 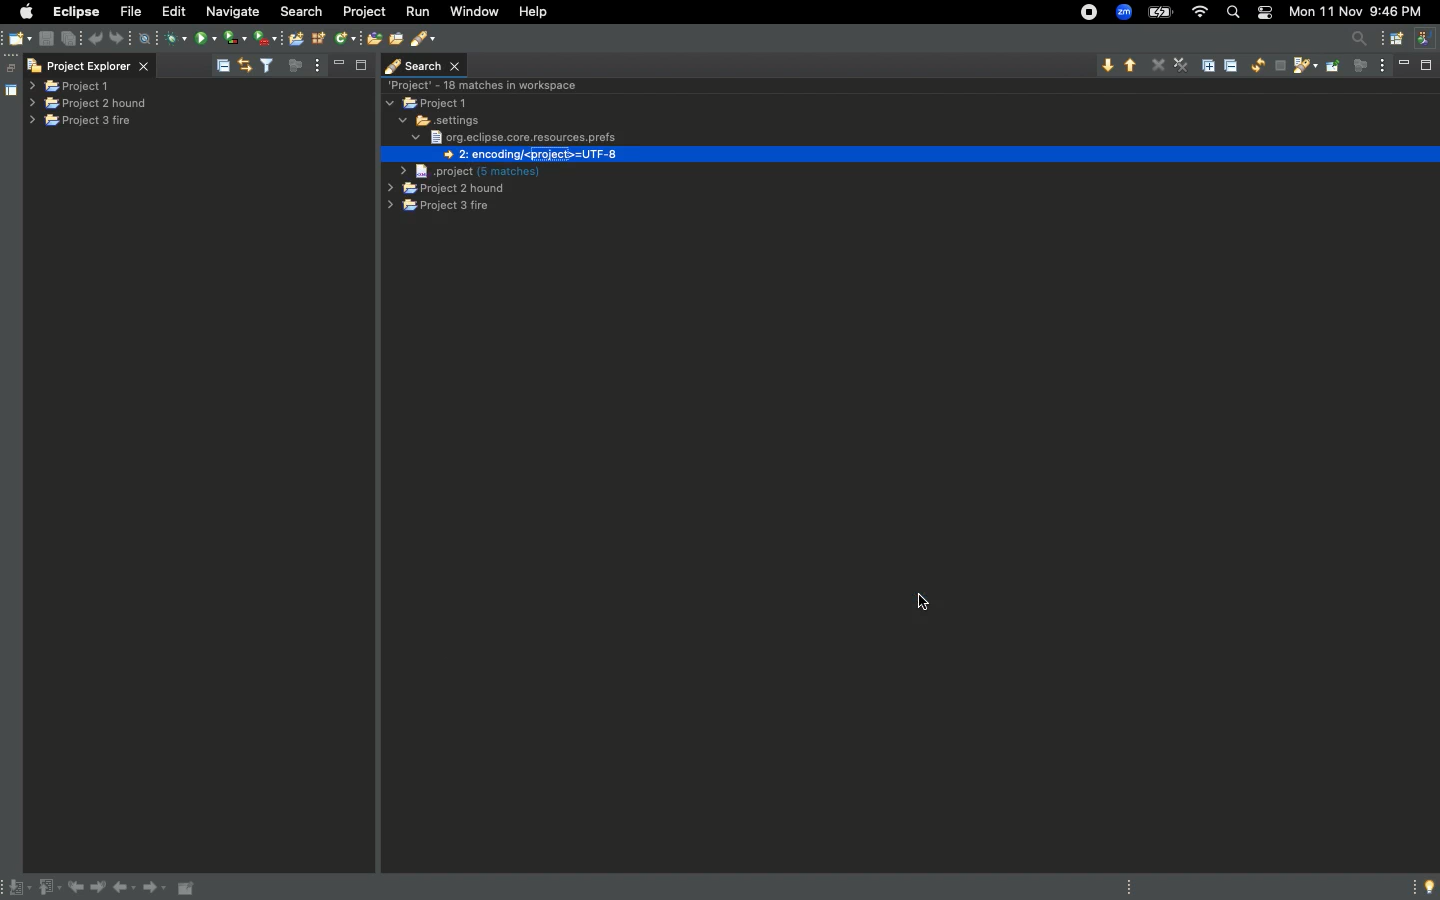 What do you see at coordinates (267, 65) in the screenshot?
I see `filter` at bounding box center [267, 65].